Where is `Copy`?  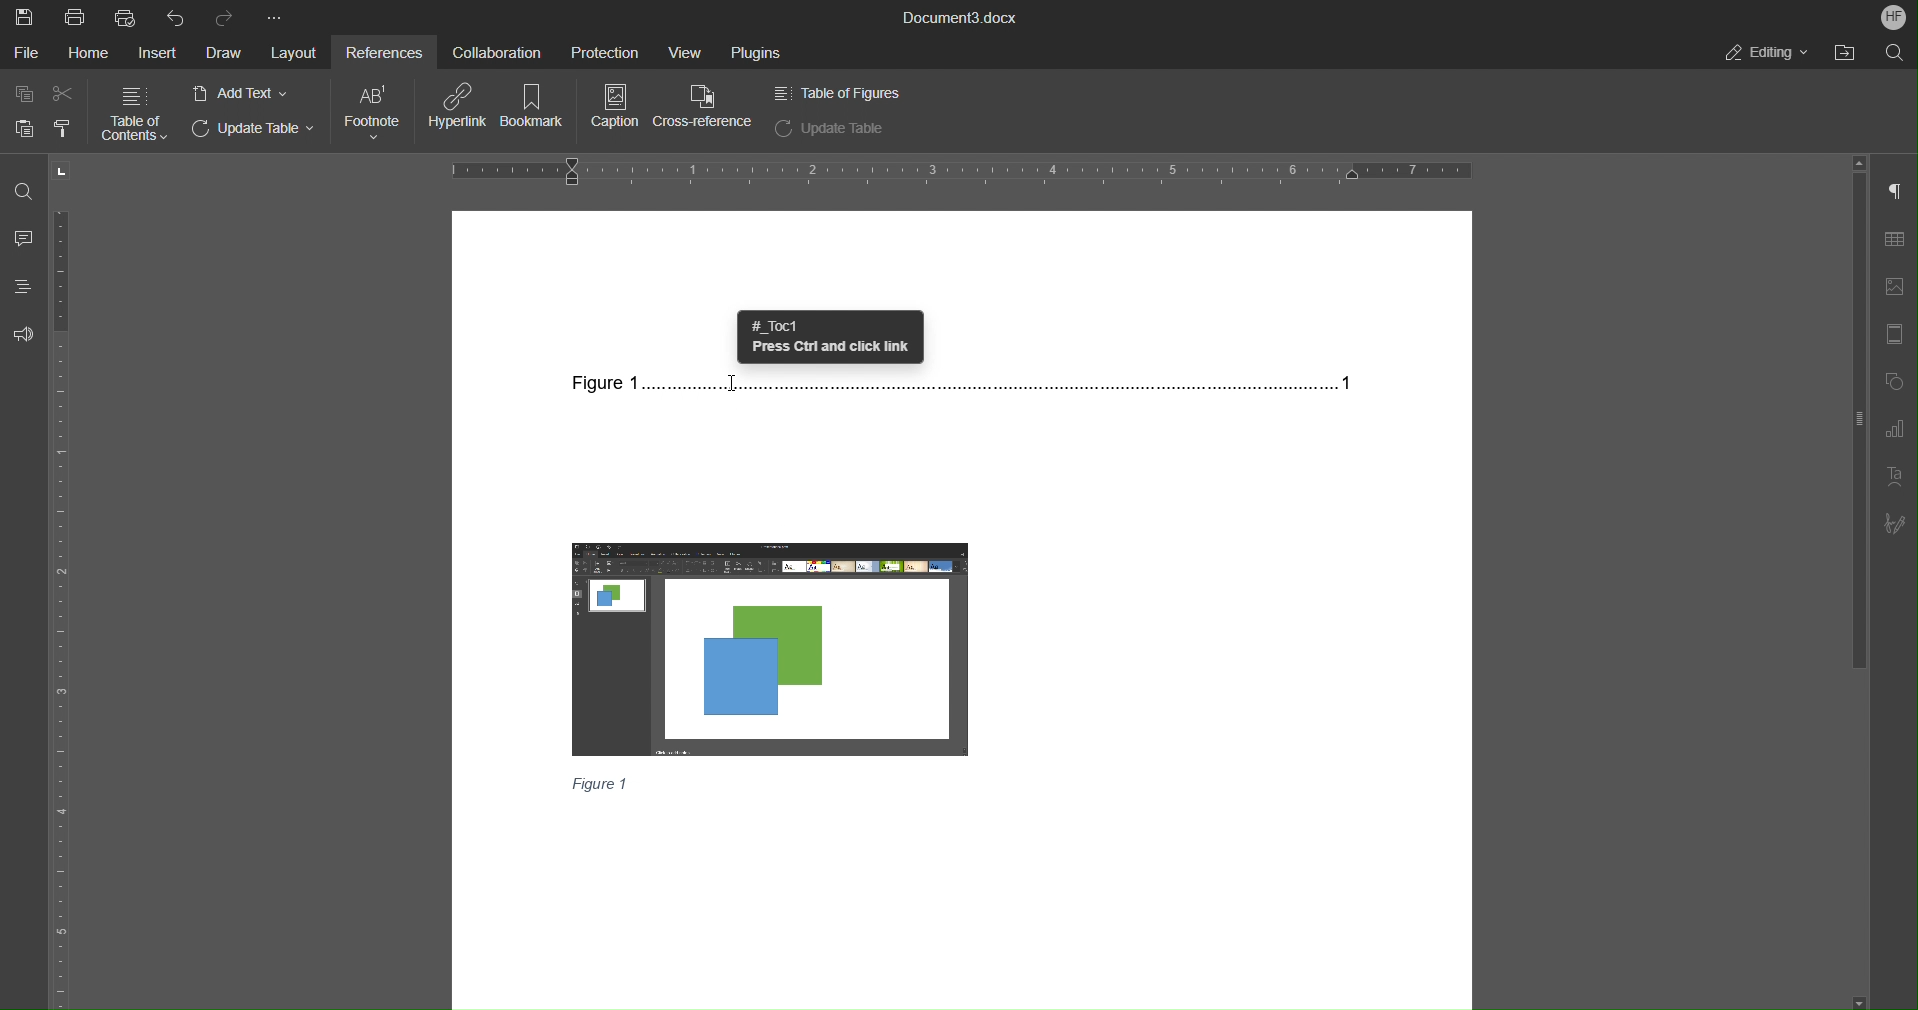 Copy is located at coordinates (25, 94).